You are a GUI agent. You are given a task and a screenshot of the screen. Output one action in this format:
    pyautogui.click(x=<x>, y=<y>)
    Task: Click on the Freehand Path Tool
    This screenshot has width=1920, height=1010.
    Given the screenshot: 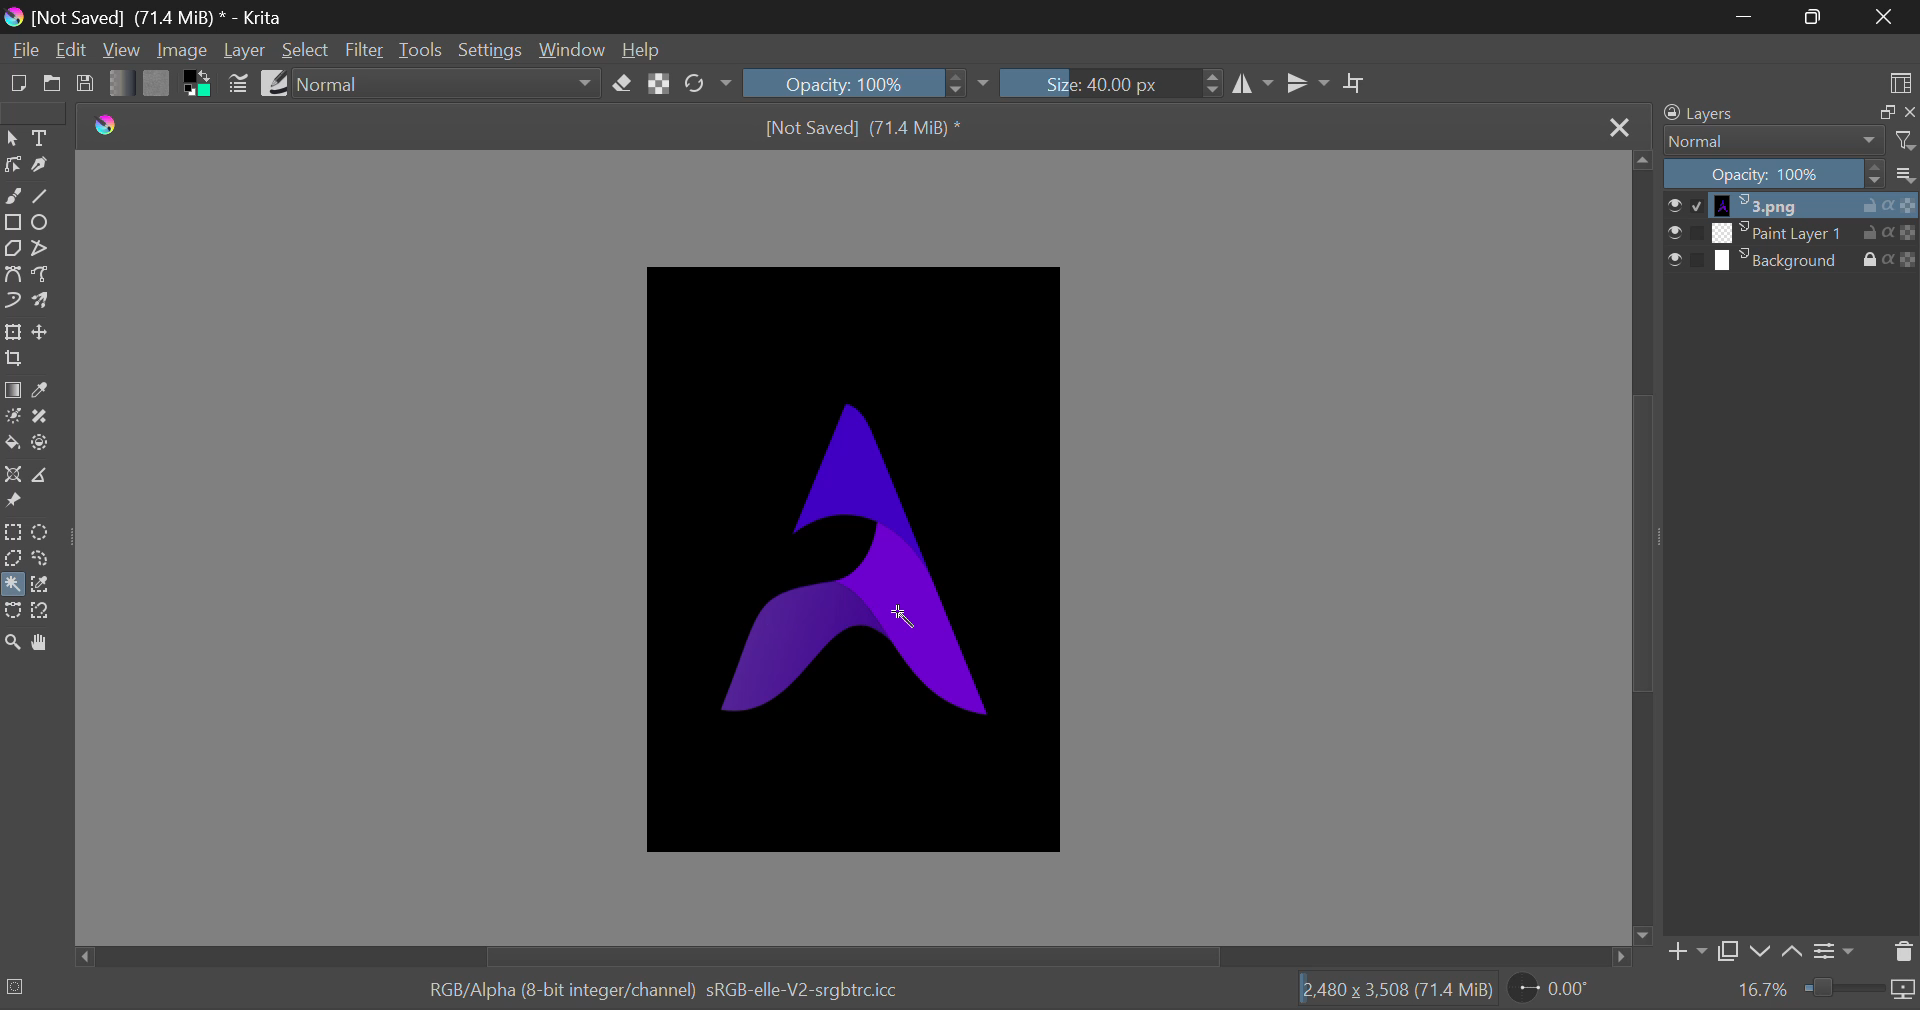 What is the action you would take?
    pyautogui.click(x=46, y=276)
    